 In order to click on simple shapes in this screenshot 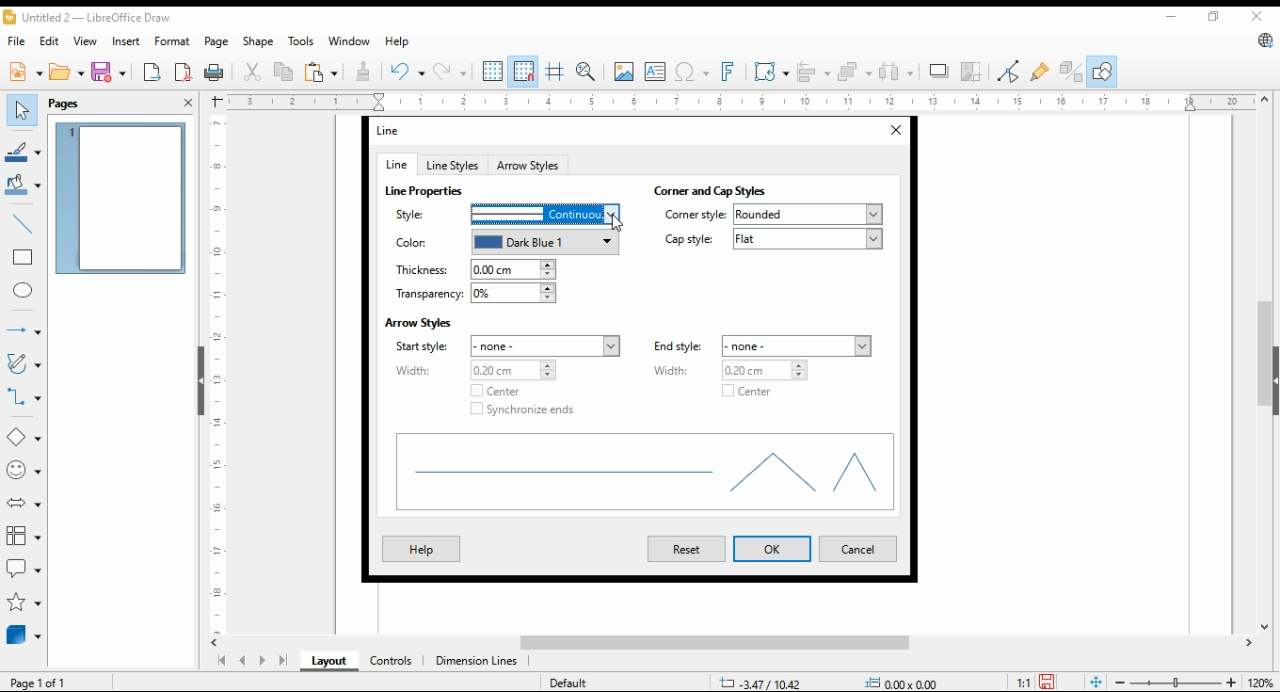, I will do `click(25, 436)`.